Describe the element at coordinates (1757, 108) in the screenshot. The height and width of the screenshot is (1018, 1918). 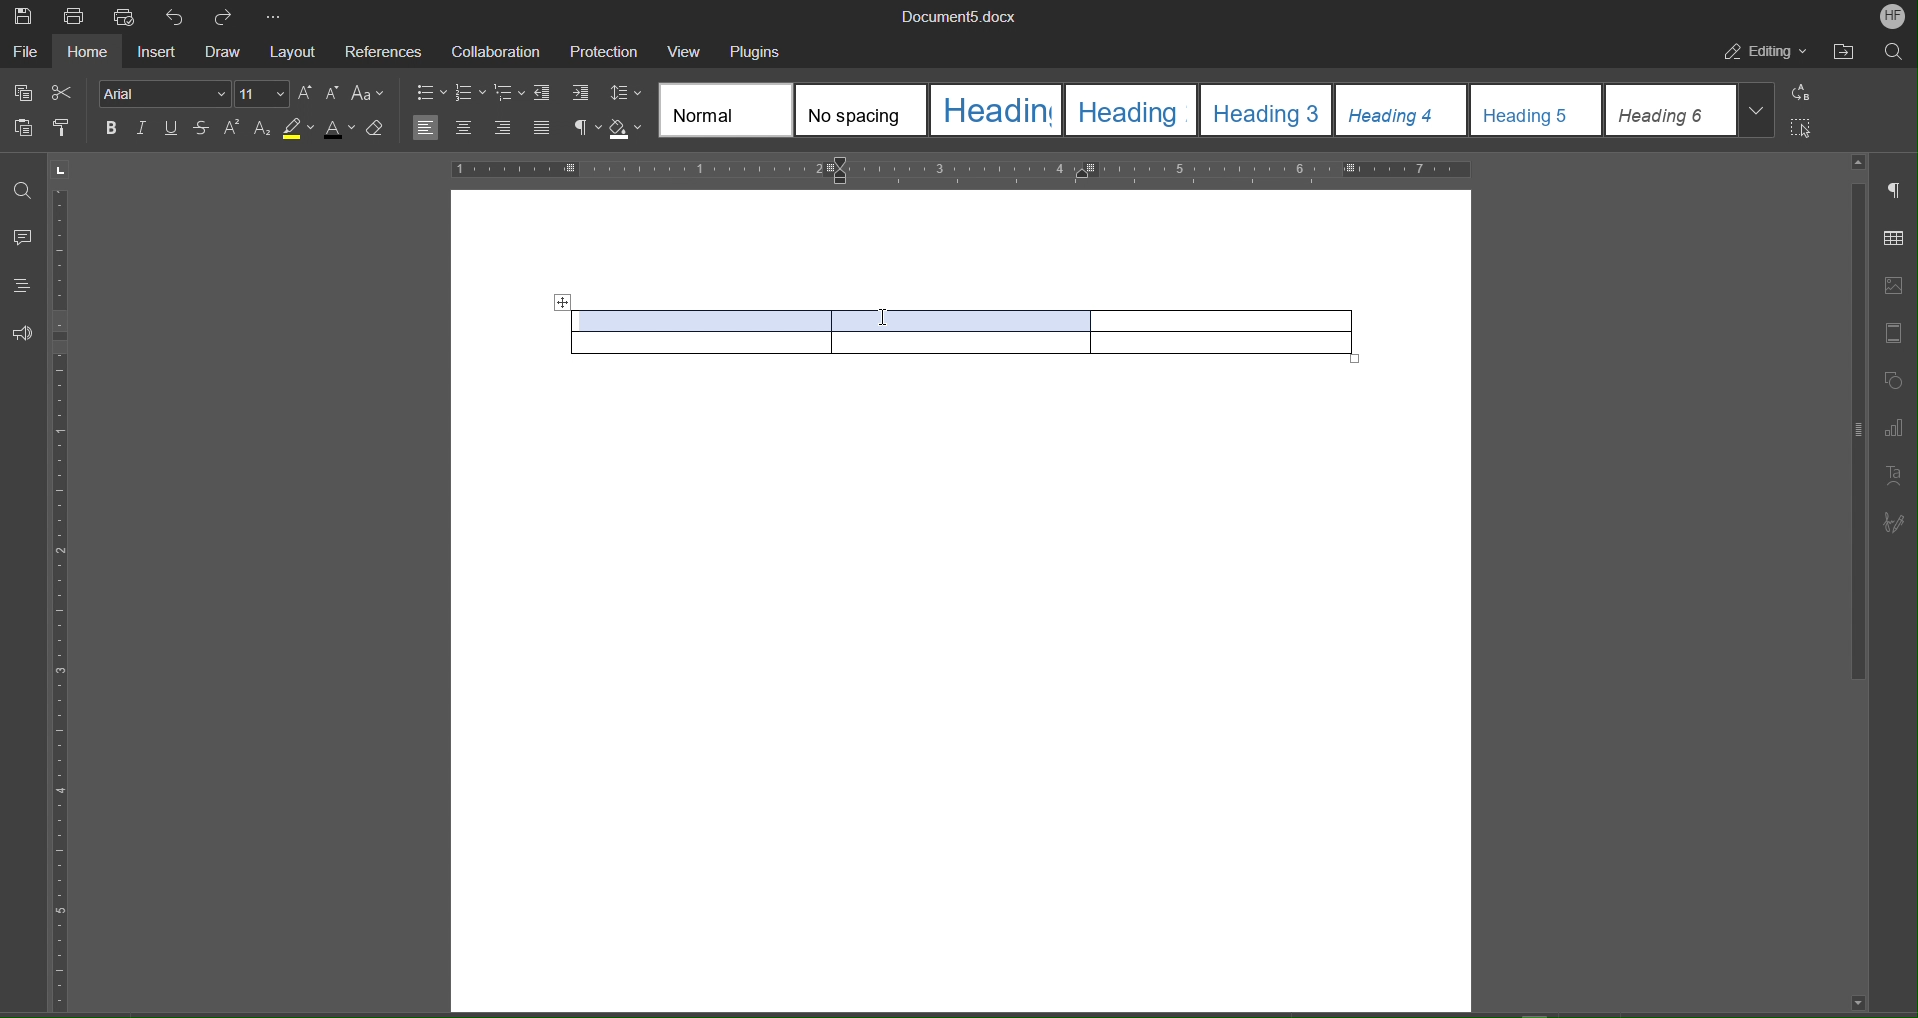
I see `More styles` at that location.